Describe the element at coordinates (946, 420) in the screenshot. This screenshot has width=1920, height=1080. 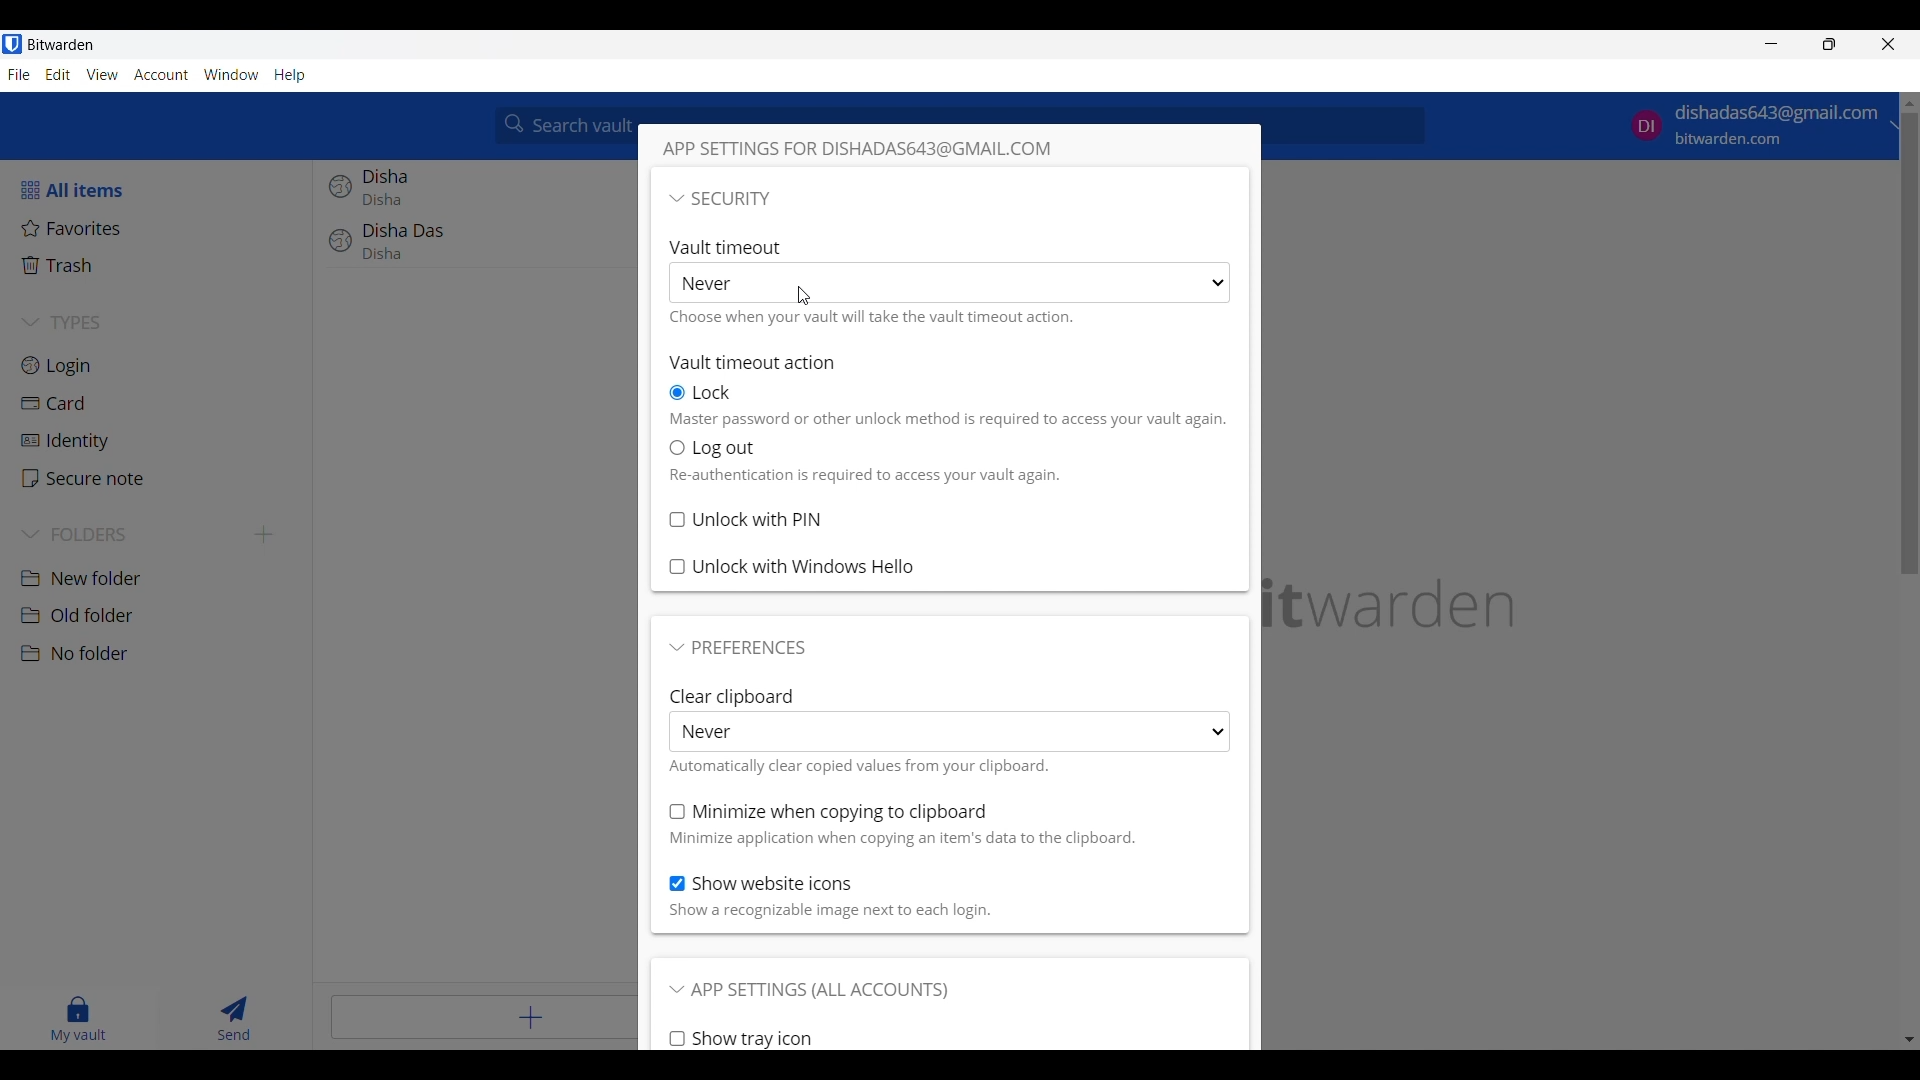
I see `Description of action` at that location.